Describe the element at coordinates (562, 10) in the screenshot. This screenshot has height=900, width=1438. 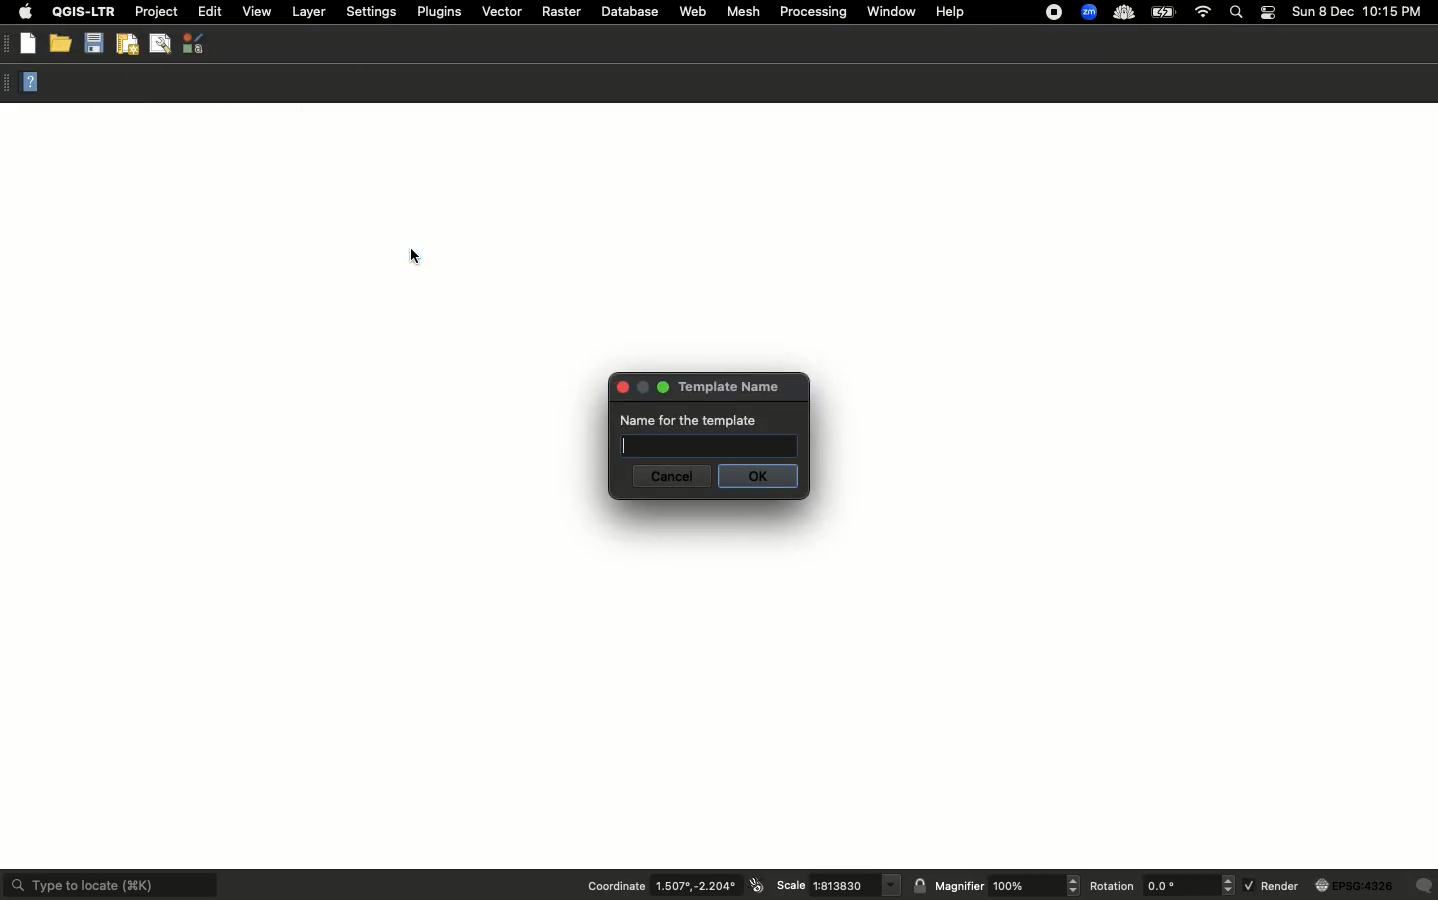
I see `Raster` at that location.